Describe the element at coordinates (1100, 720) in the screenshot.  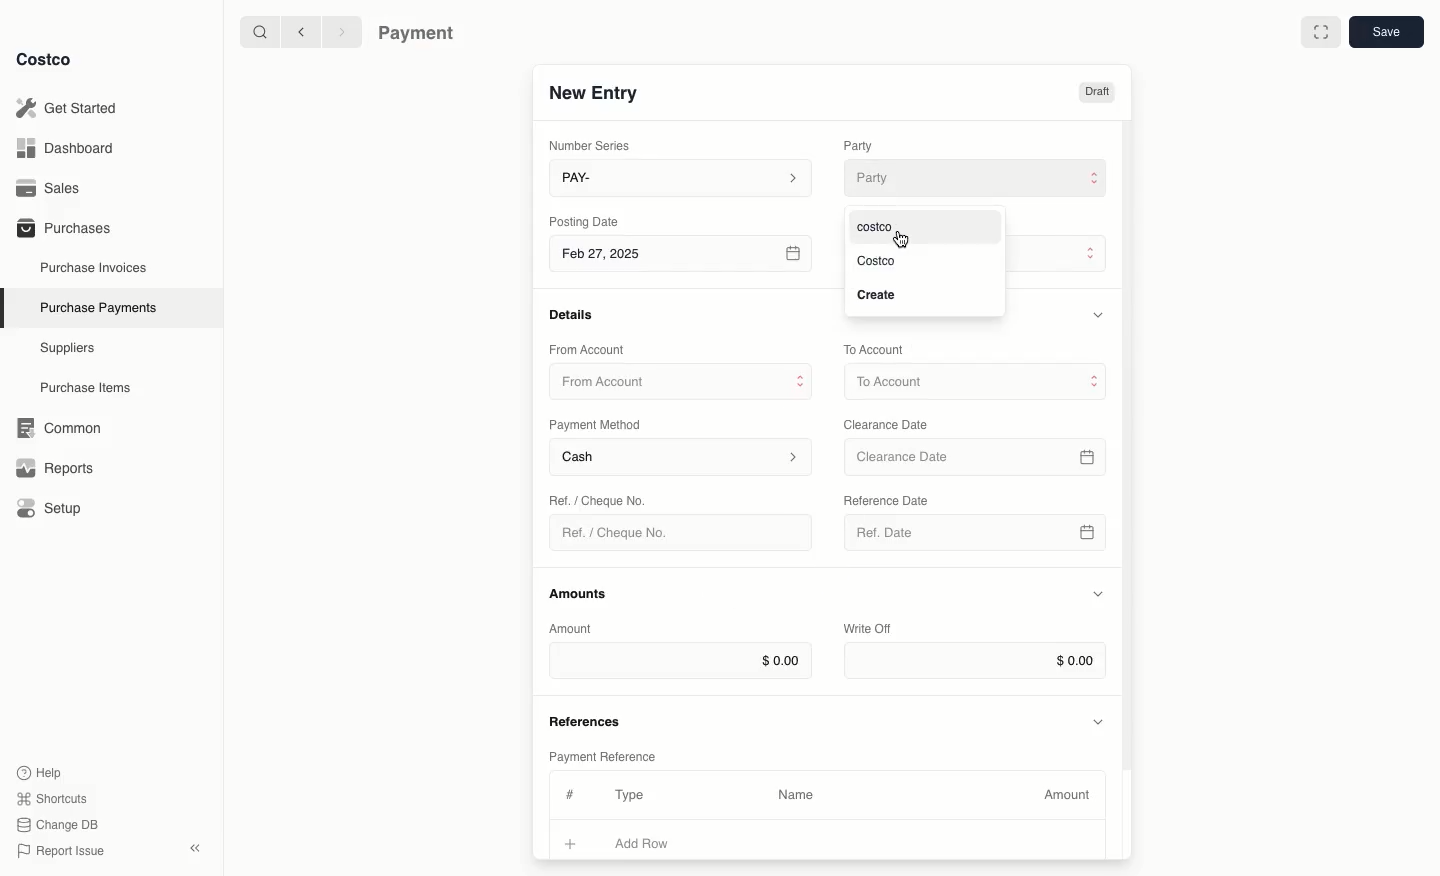
I see `Hide` at that location.